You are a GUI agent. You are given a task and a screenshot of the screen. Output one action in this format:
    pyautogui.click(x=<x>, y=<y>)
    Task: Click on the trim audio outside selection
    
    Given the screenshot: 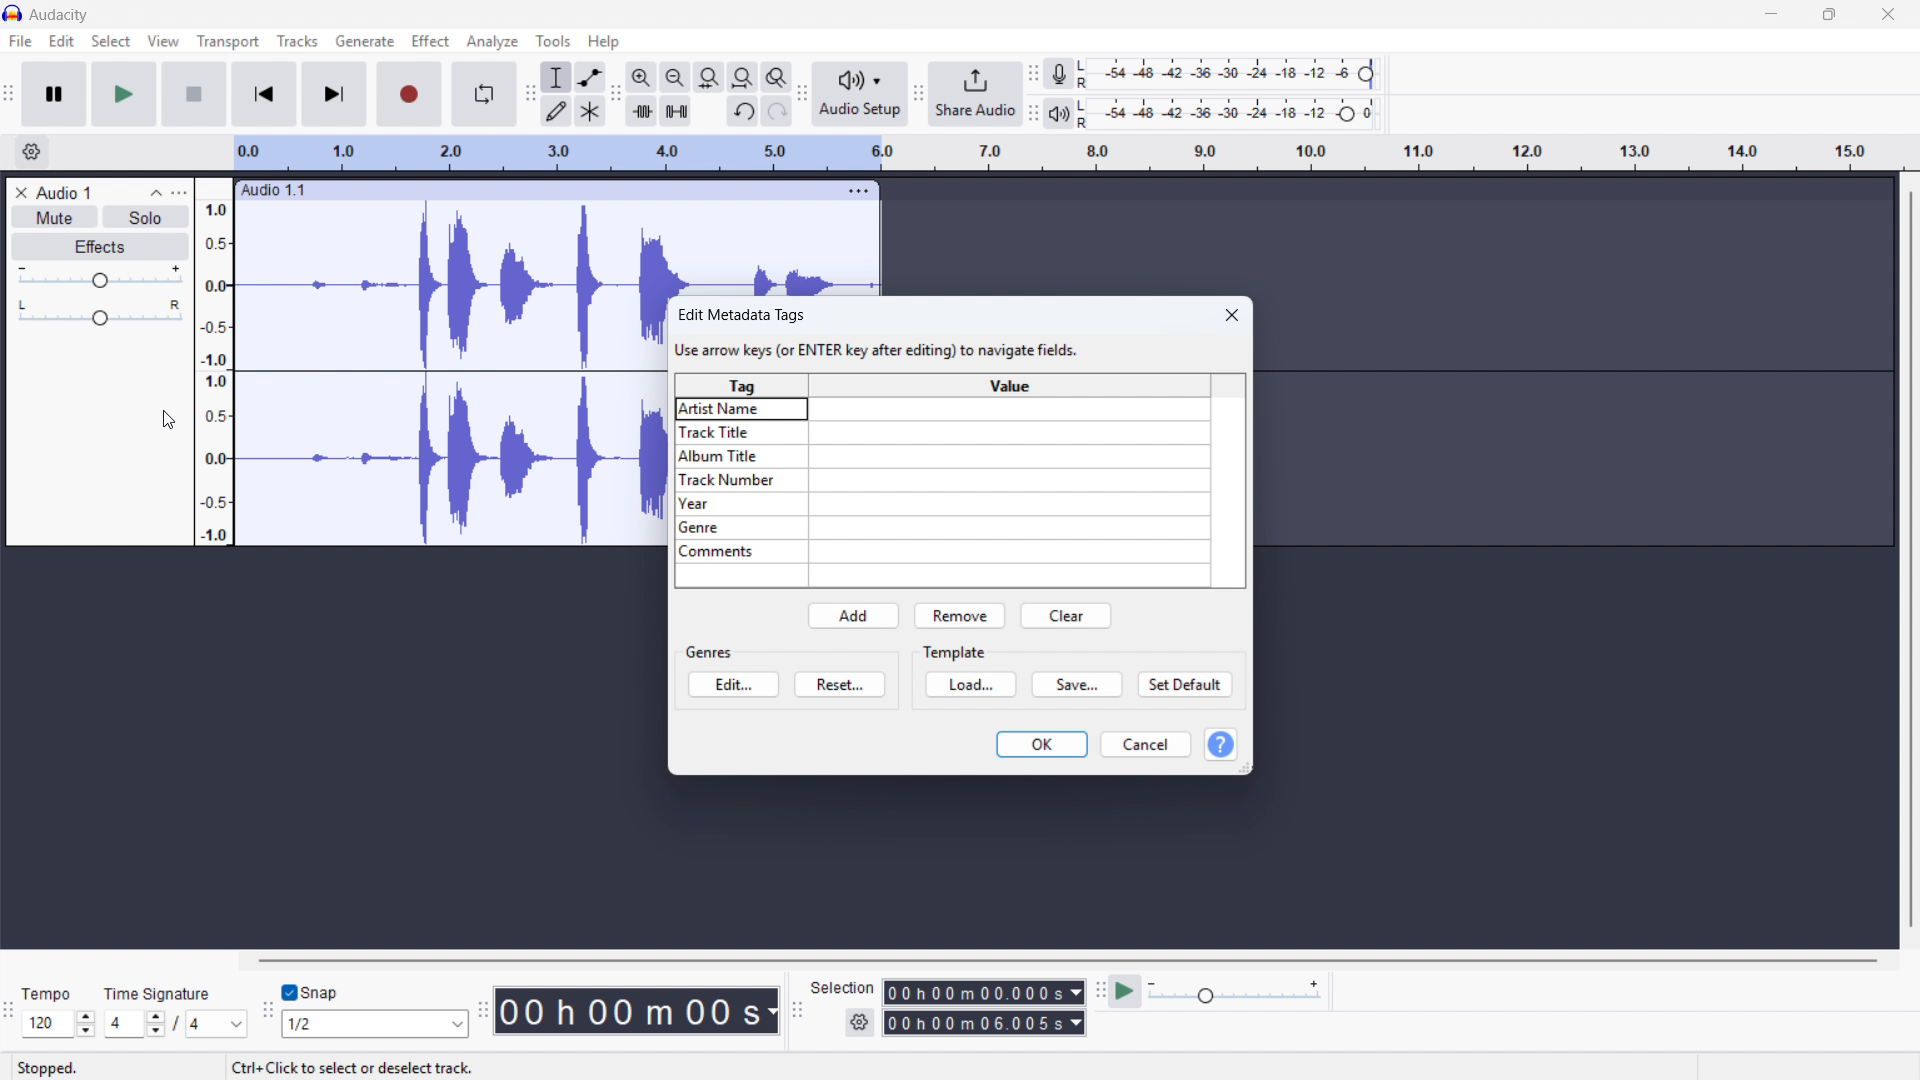 What is the action you would take?
    pyautogui.click(x=643, y=112)
    